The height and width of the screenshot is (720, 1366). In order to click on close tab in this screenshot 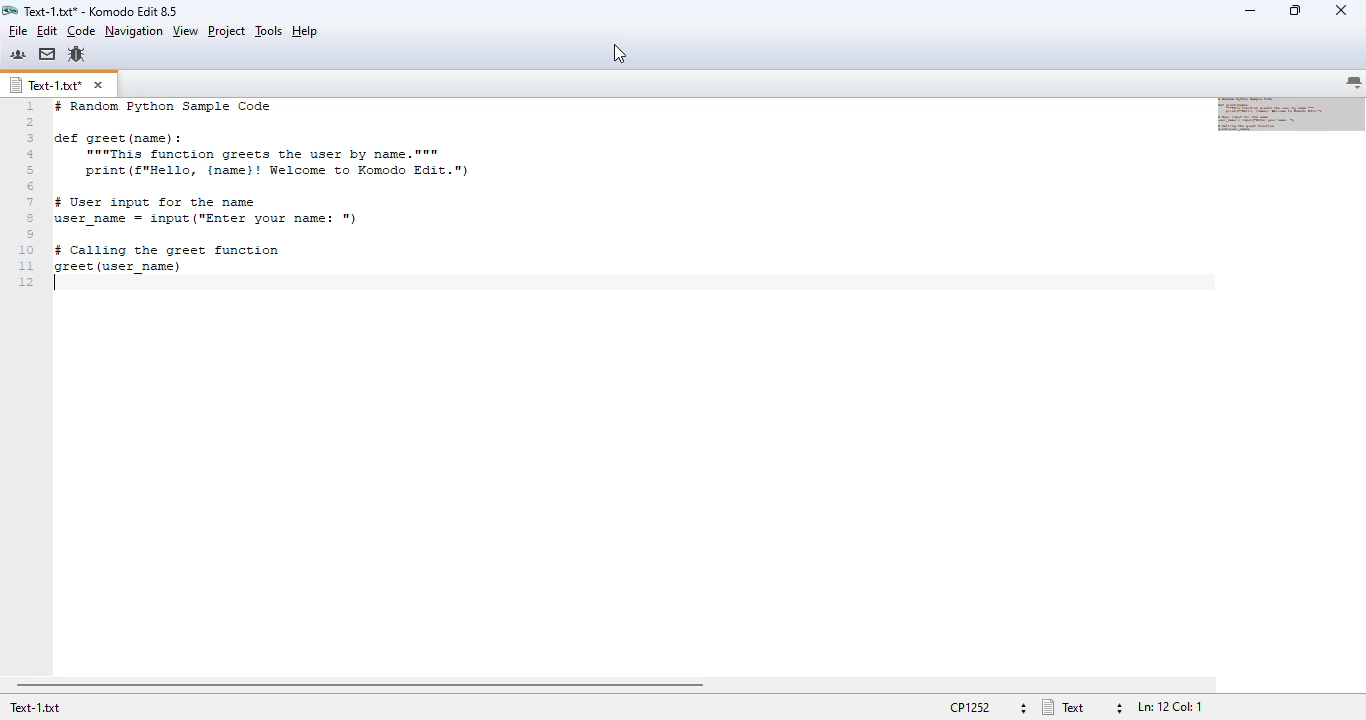, I will do `click(98, 86)`.